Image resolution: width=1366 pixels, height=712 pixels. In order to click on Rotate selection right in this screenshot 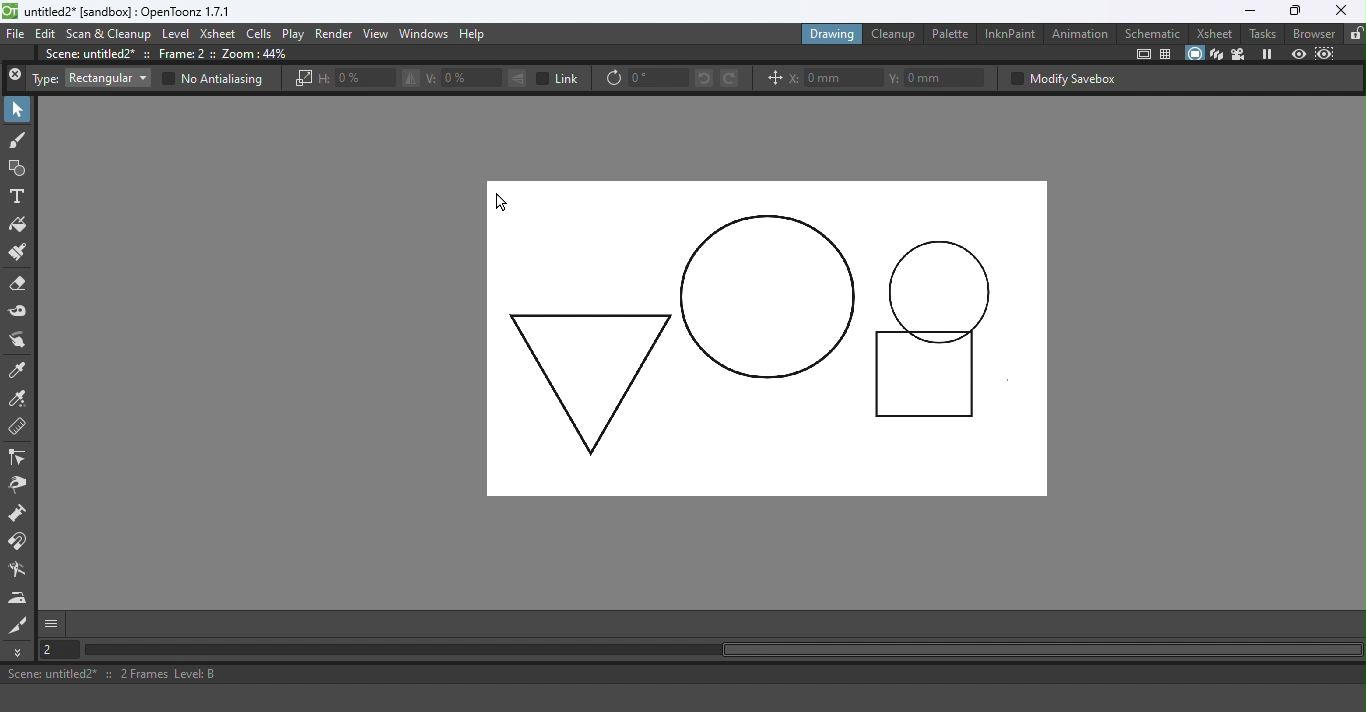, I will do `click(730, 77)`.